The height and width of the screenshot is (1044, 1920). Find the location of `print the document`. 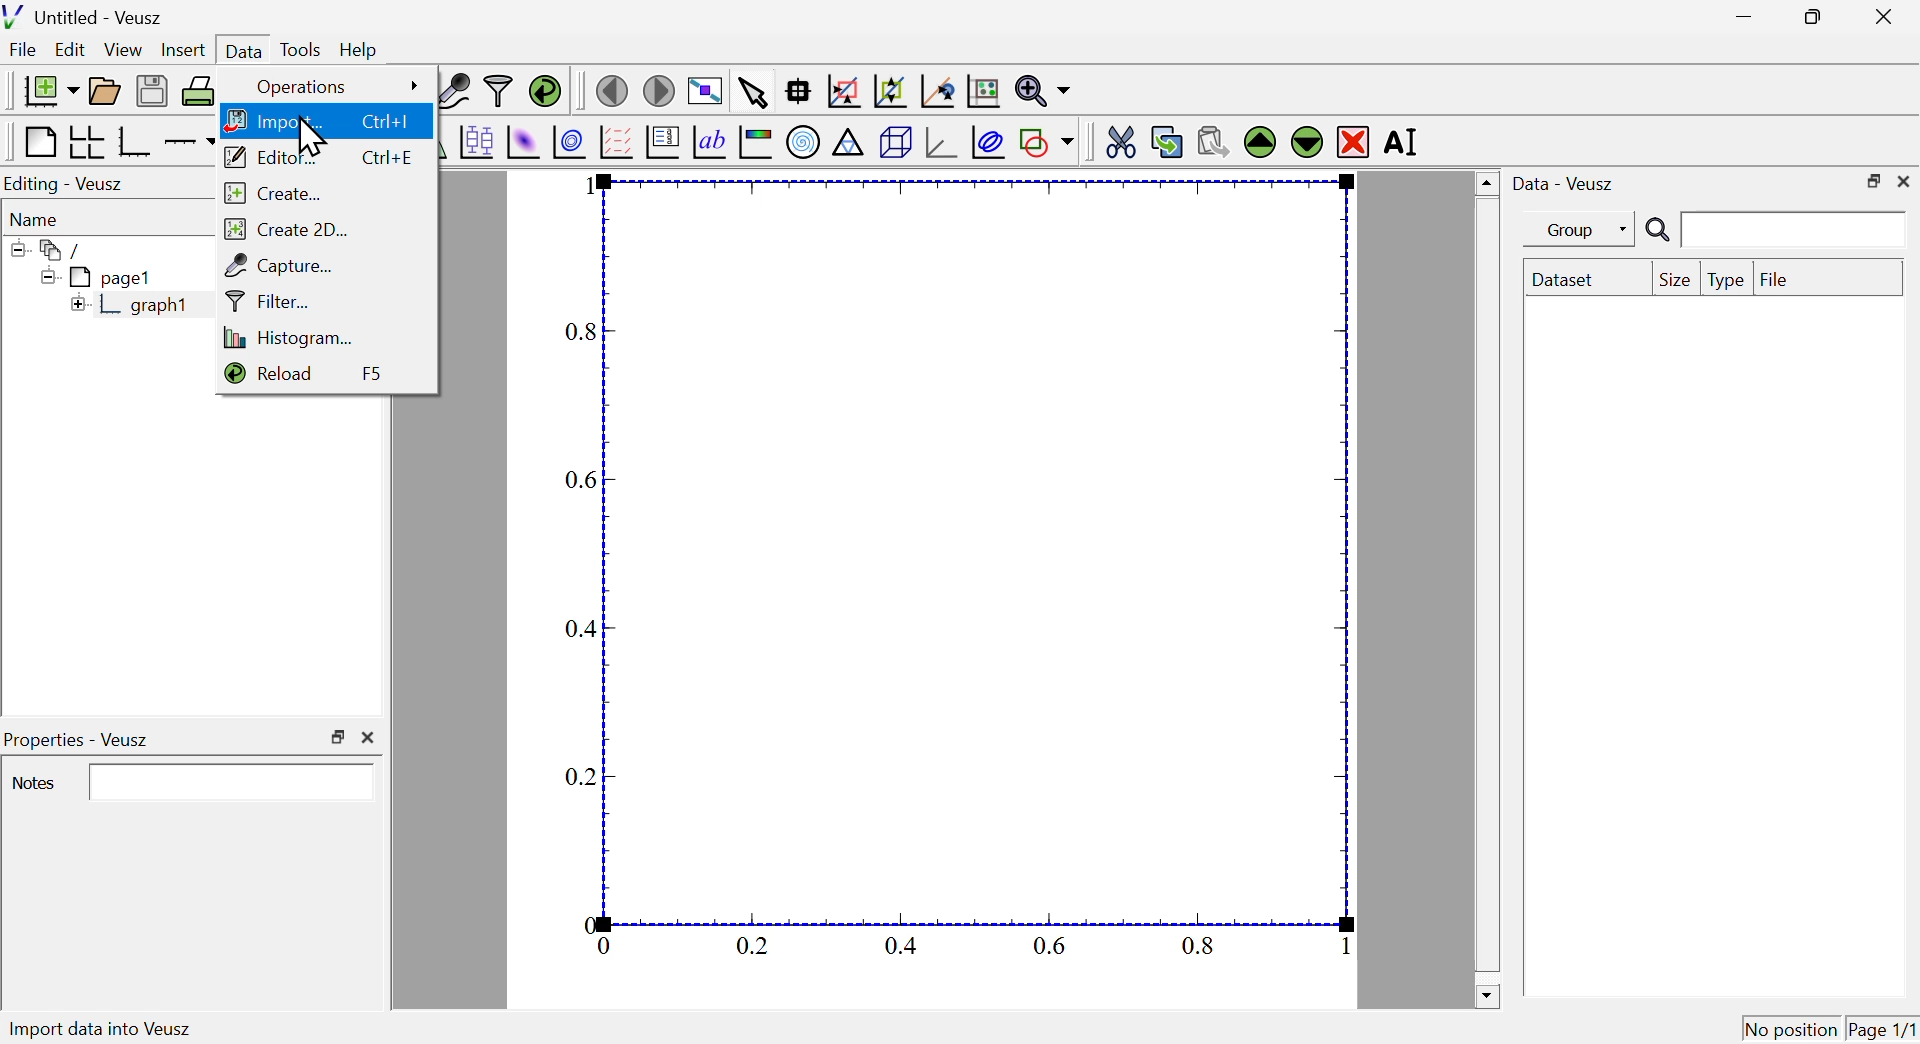

print the document is located at coordinates (200, 91).